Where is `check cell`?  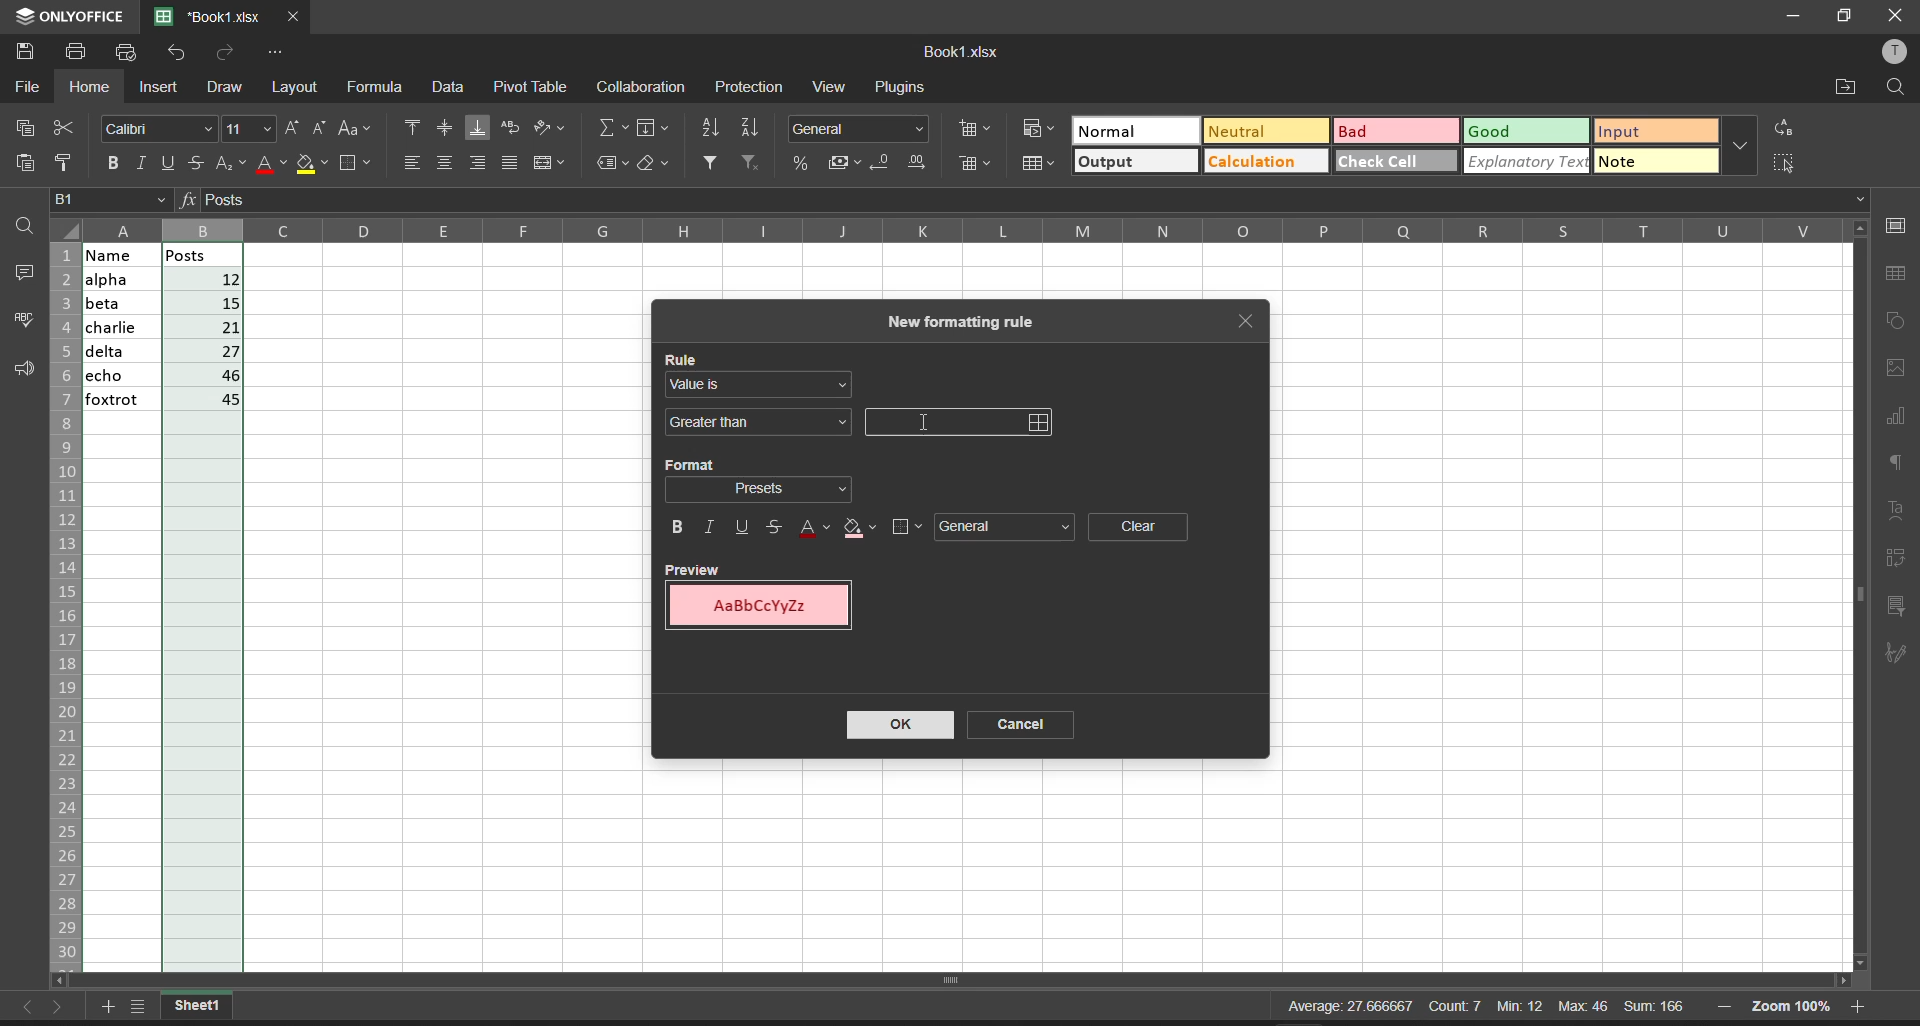 check cell is located at coordinates (1385, 164).